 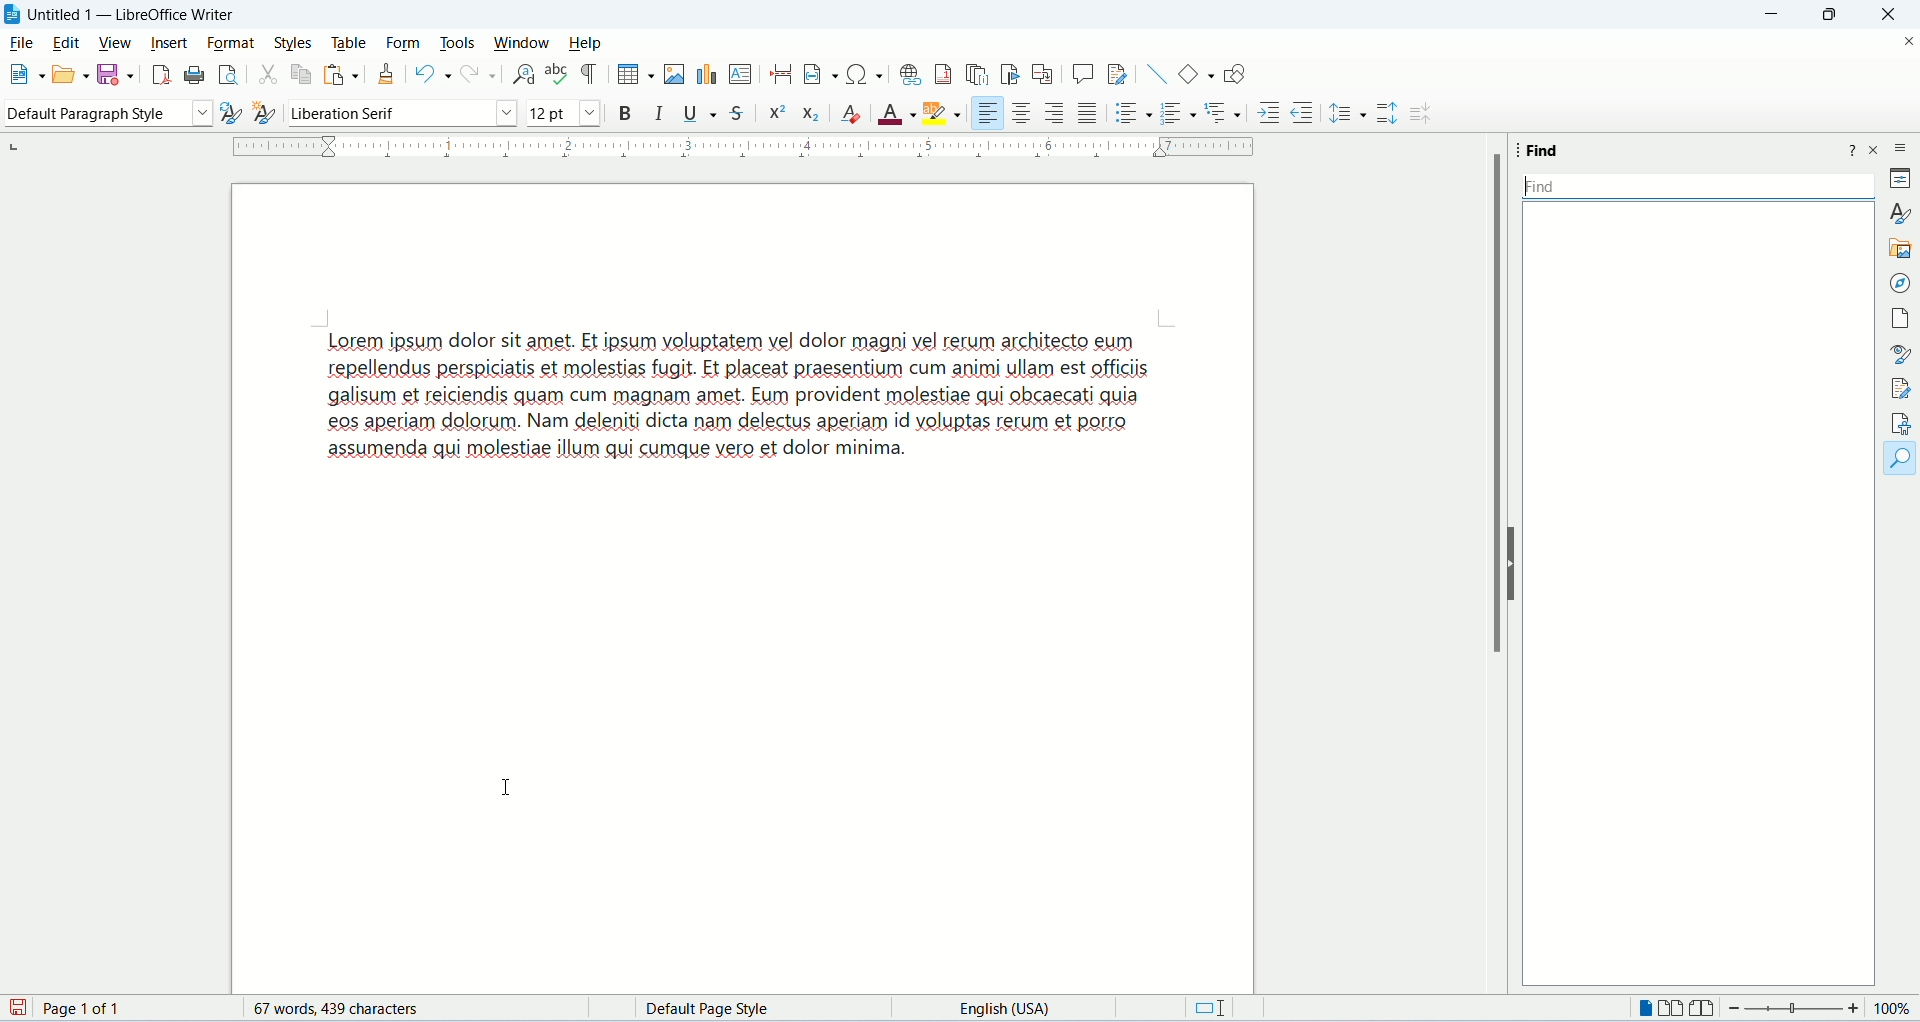 I want to click on mark formatting, so click(x=589, y=74).